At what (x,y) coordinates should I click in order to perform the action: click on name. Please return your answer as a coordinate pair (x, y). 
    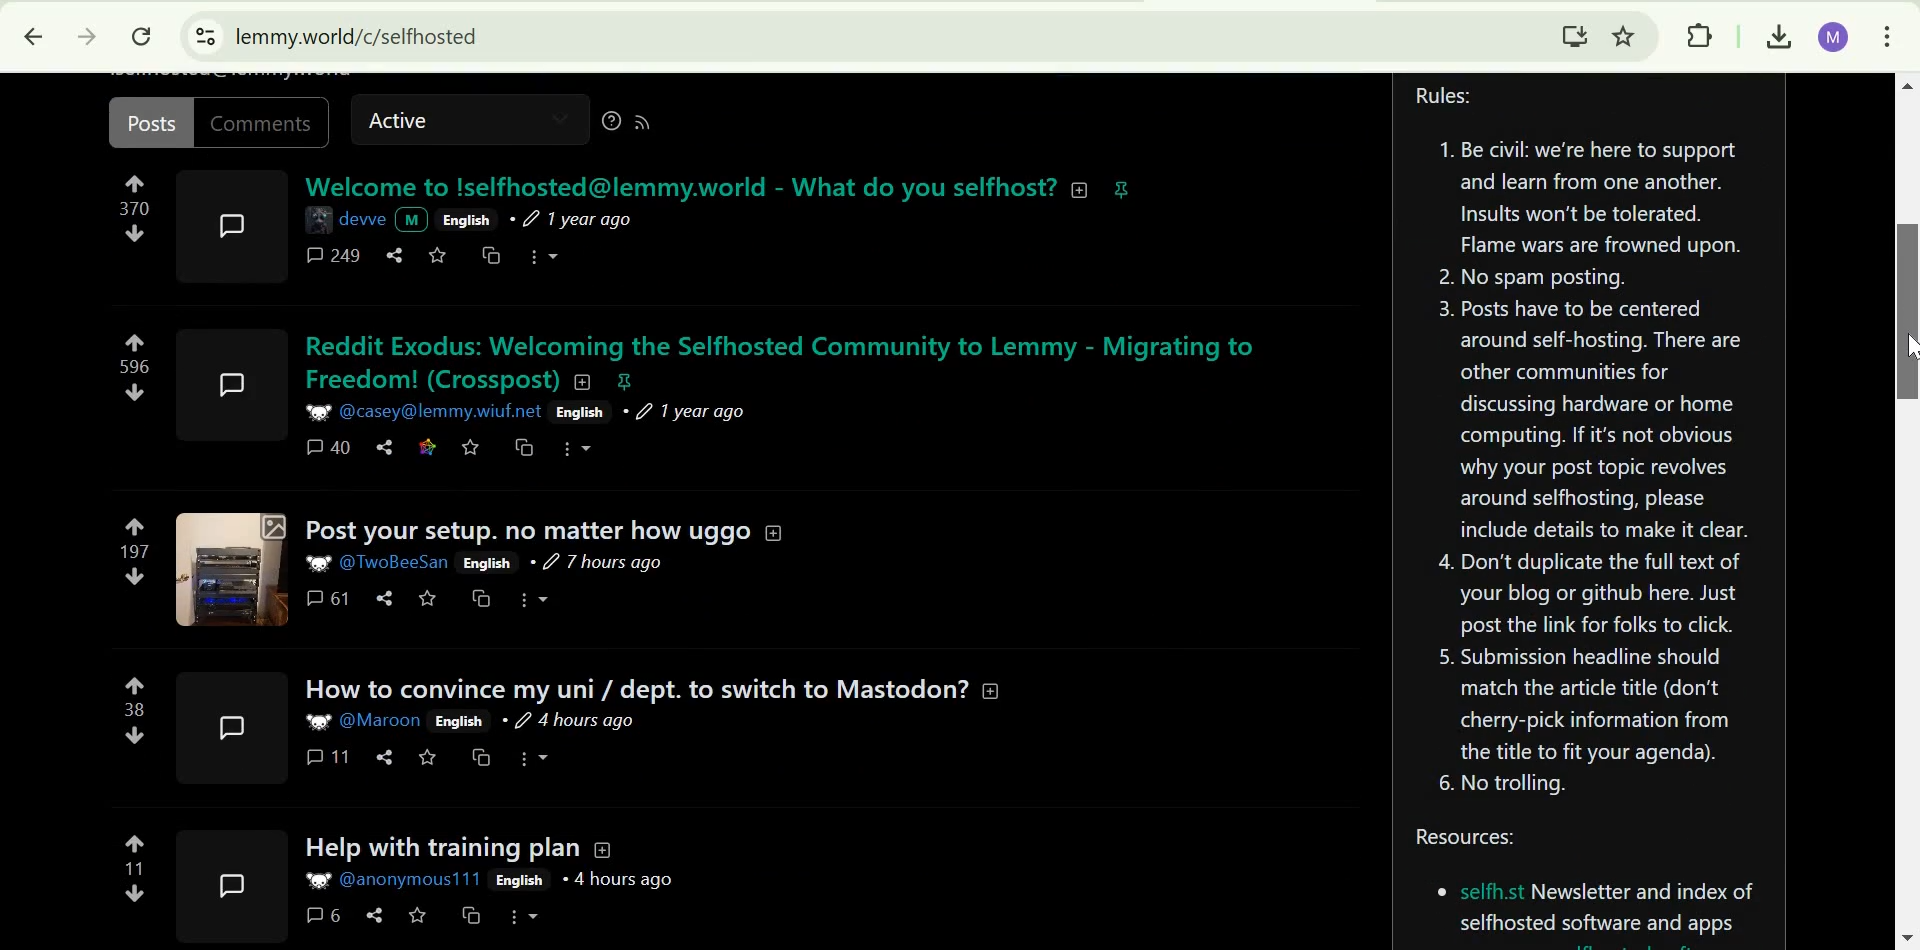
    Looking at the image, I should click on (363, 217).